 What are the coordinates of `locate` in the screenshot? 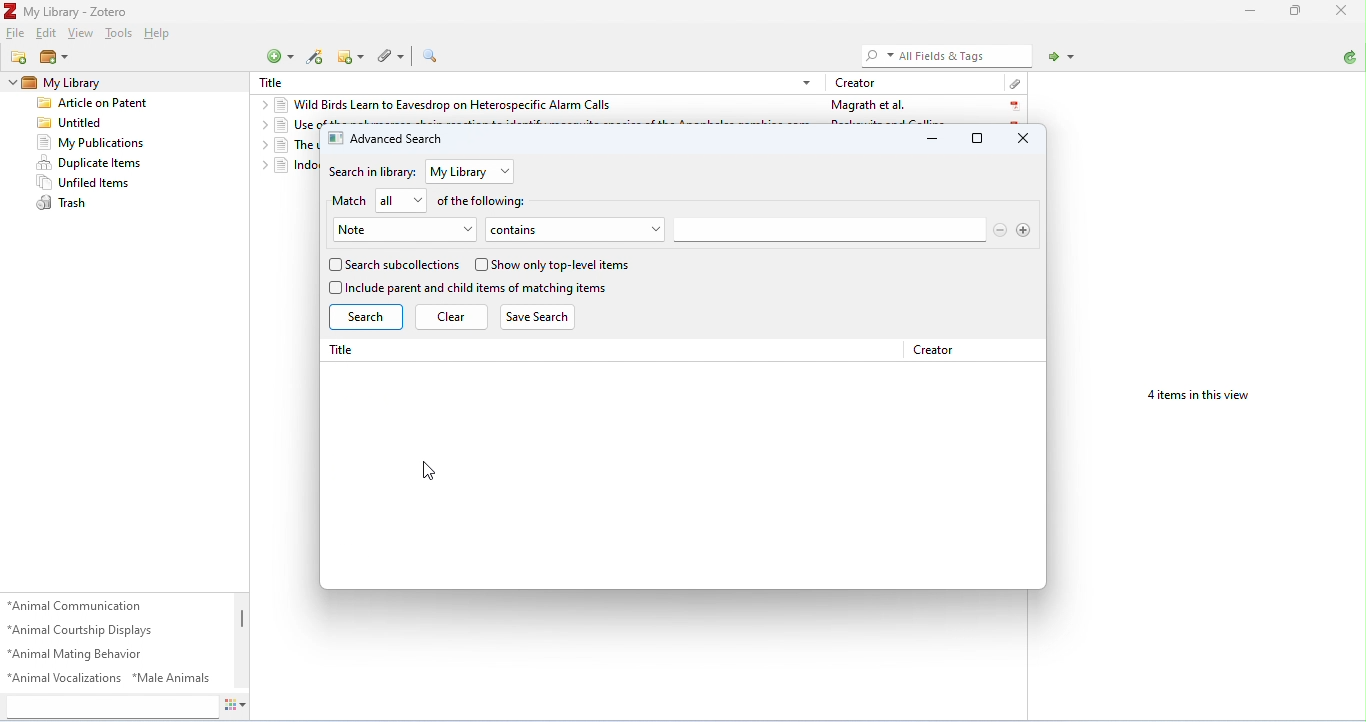 It's located at (1063, 58).